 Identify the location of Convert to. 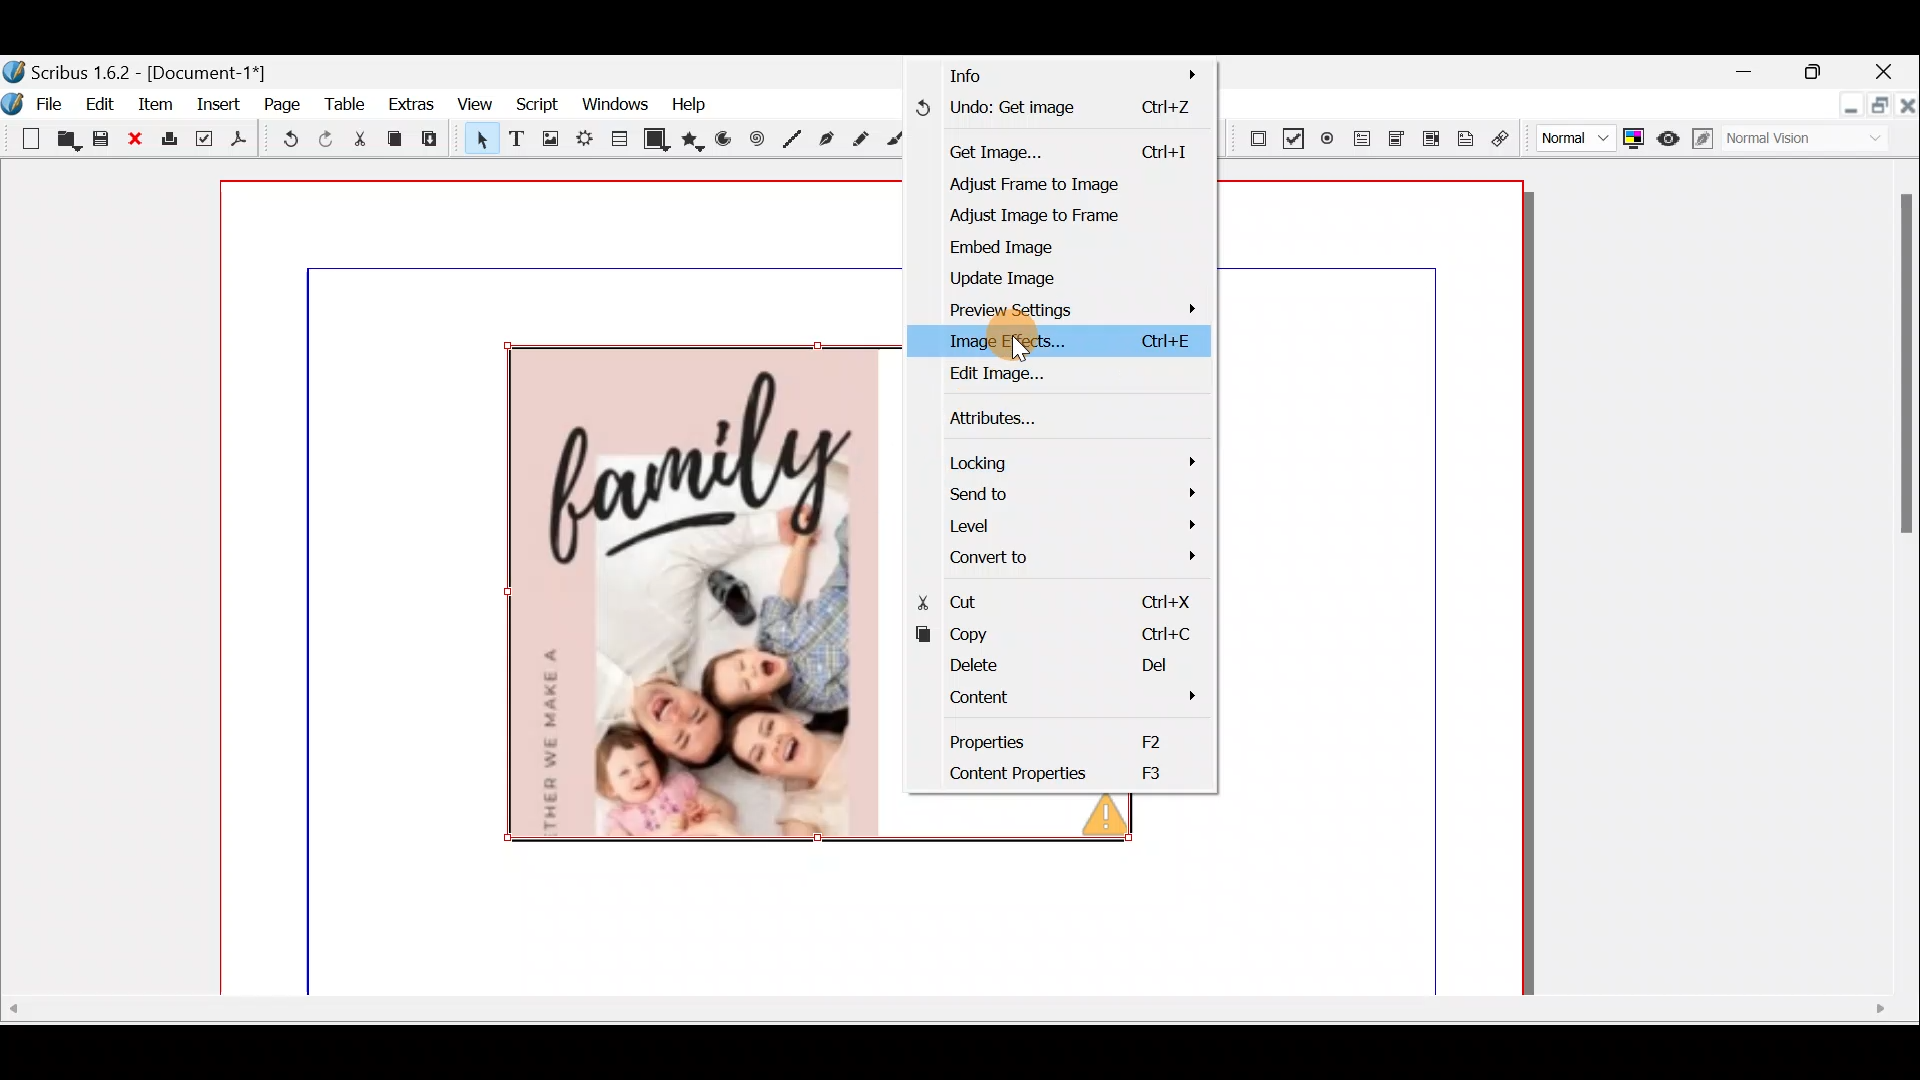
(1066, 555).